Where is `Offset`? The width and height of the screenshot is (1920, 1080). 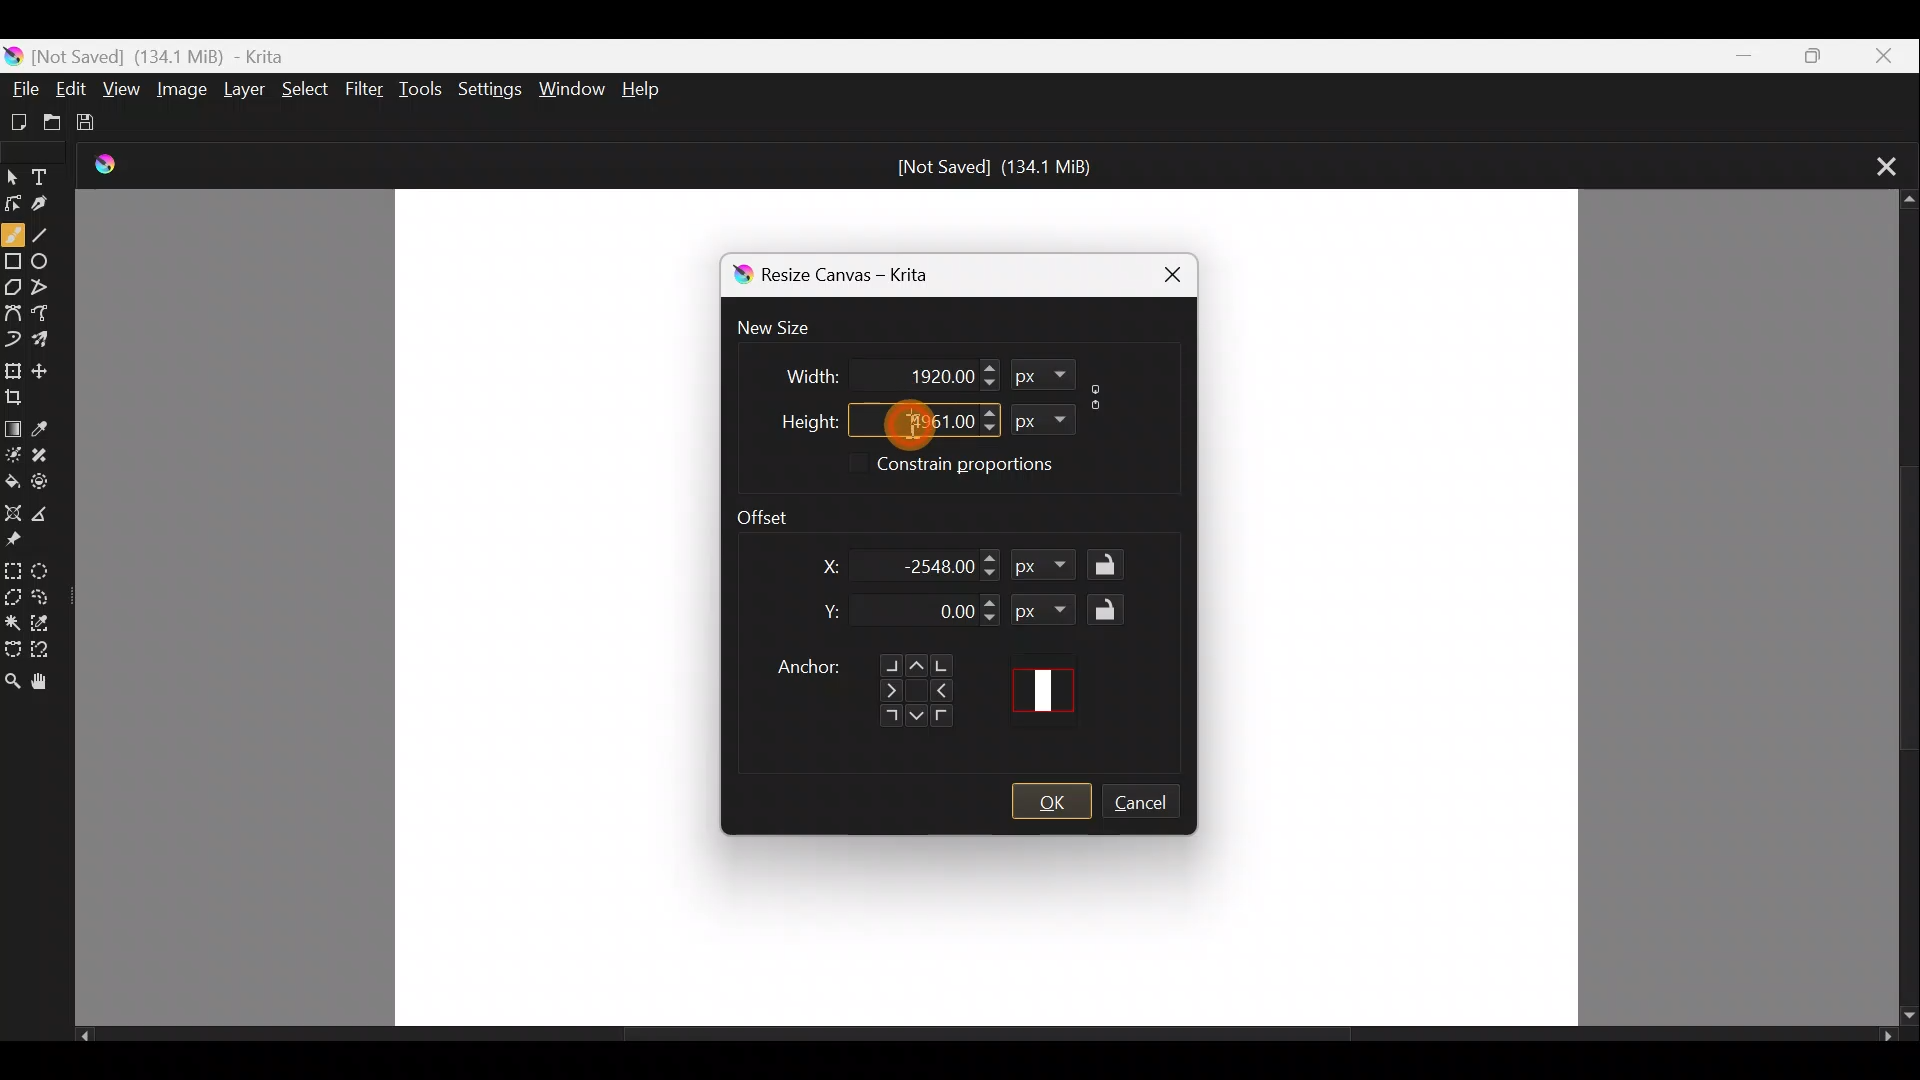 Offset is located at coordinates (775, 511).